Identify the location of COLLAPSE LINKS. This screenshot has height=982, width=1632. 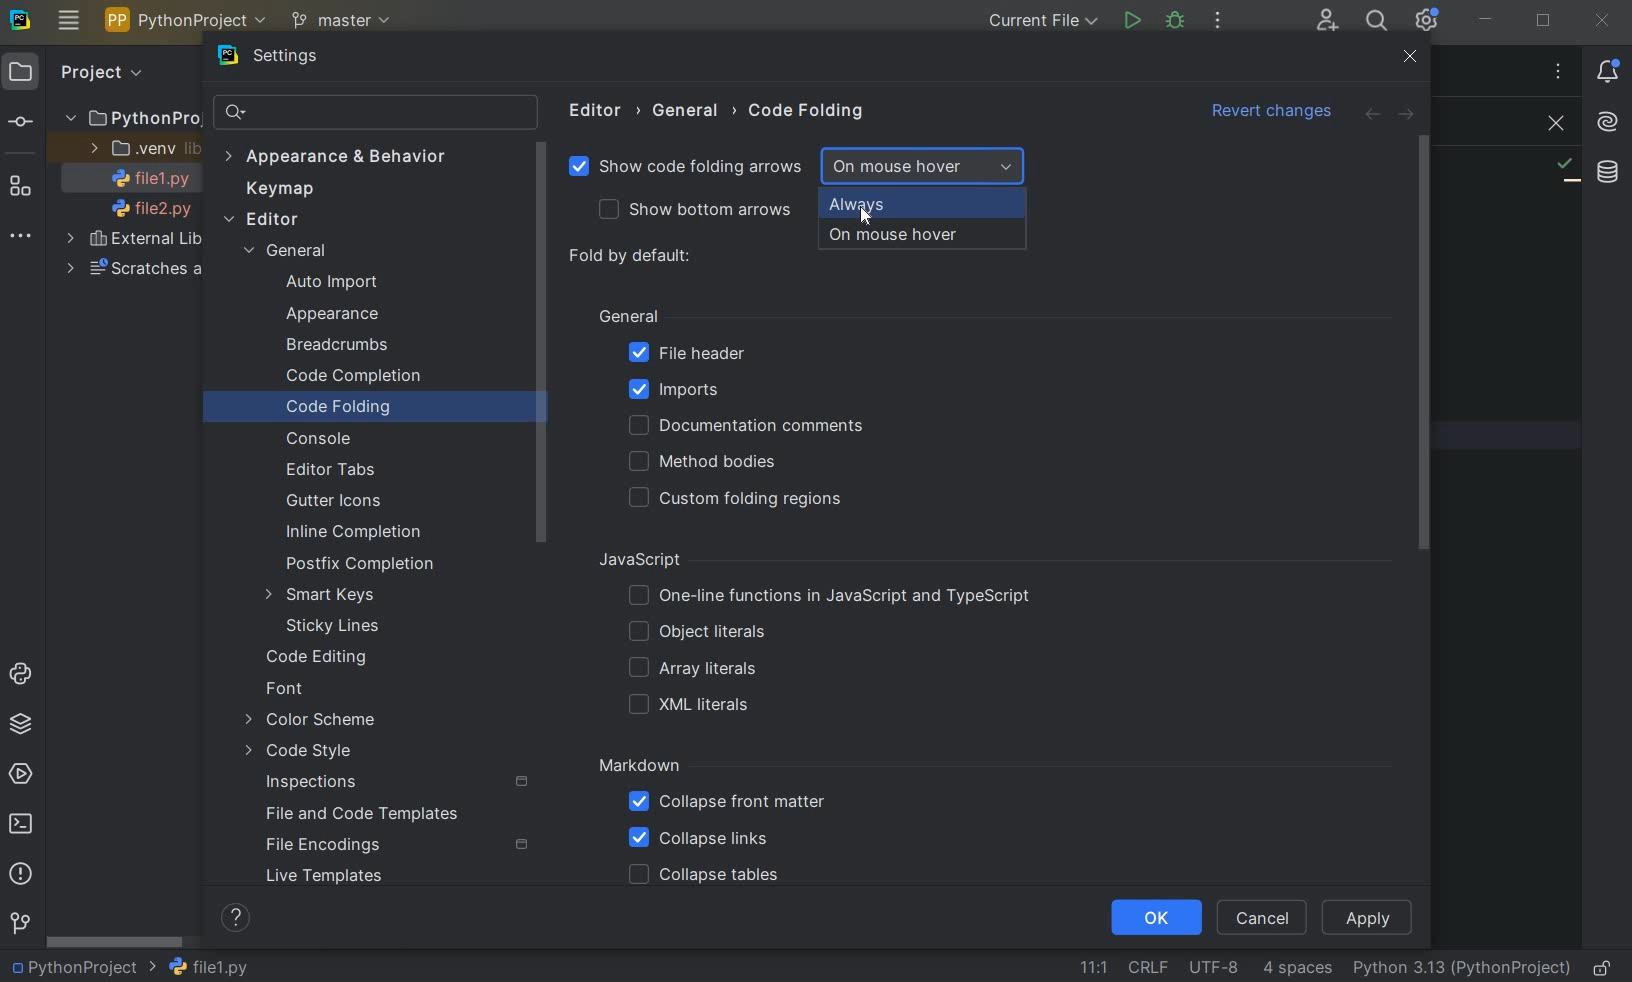
(699, 839).